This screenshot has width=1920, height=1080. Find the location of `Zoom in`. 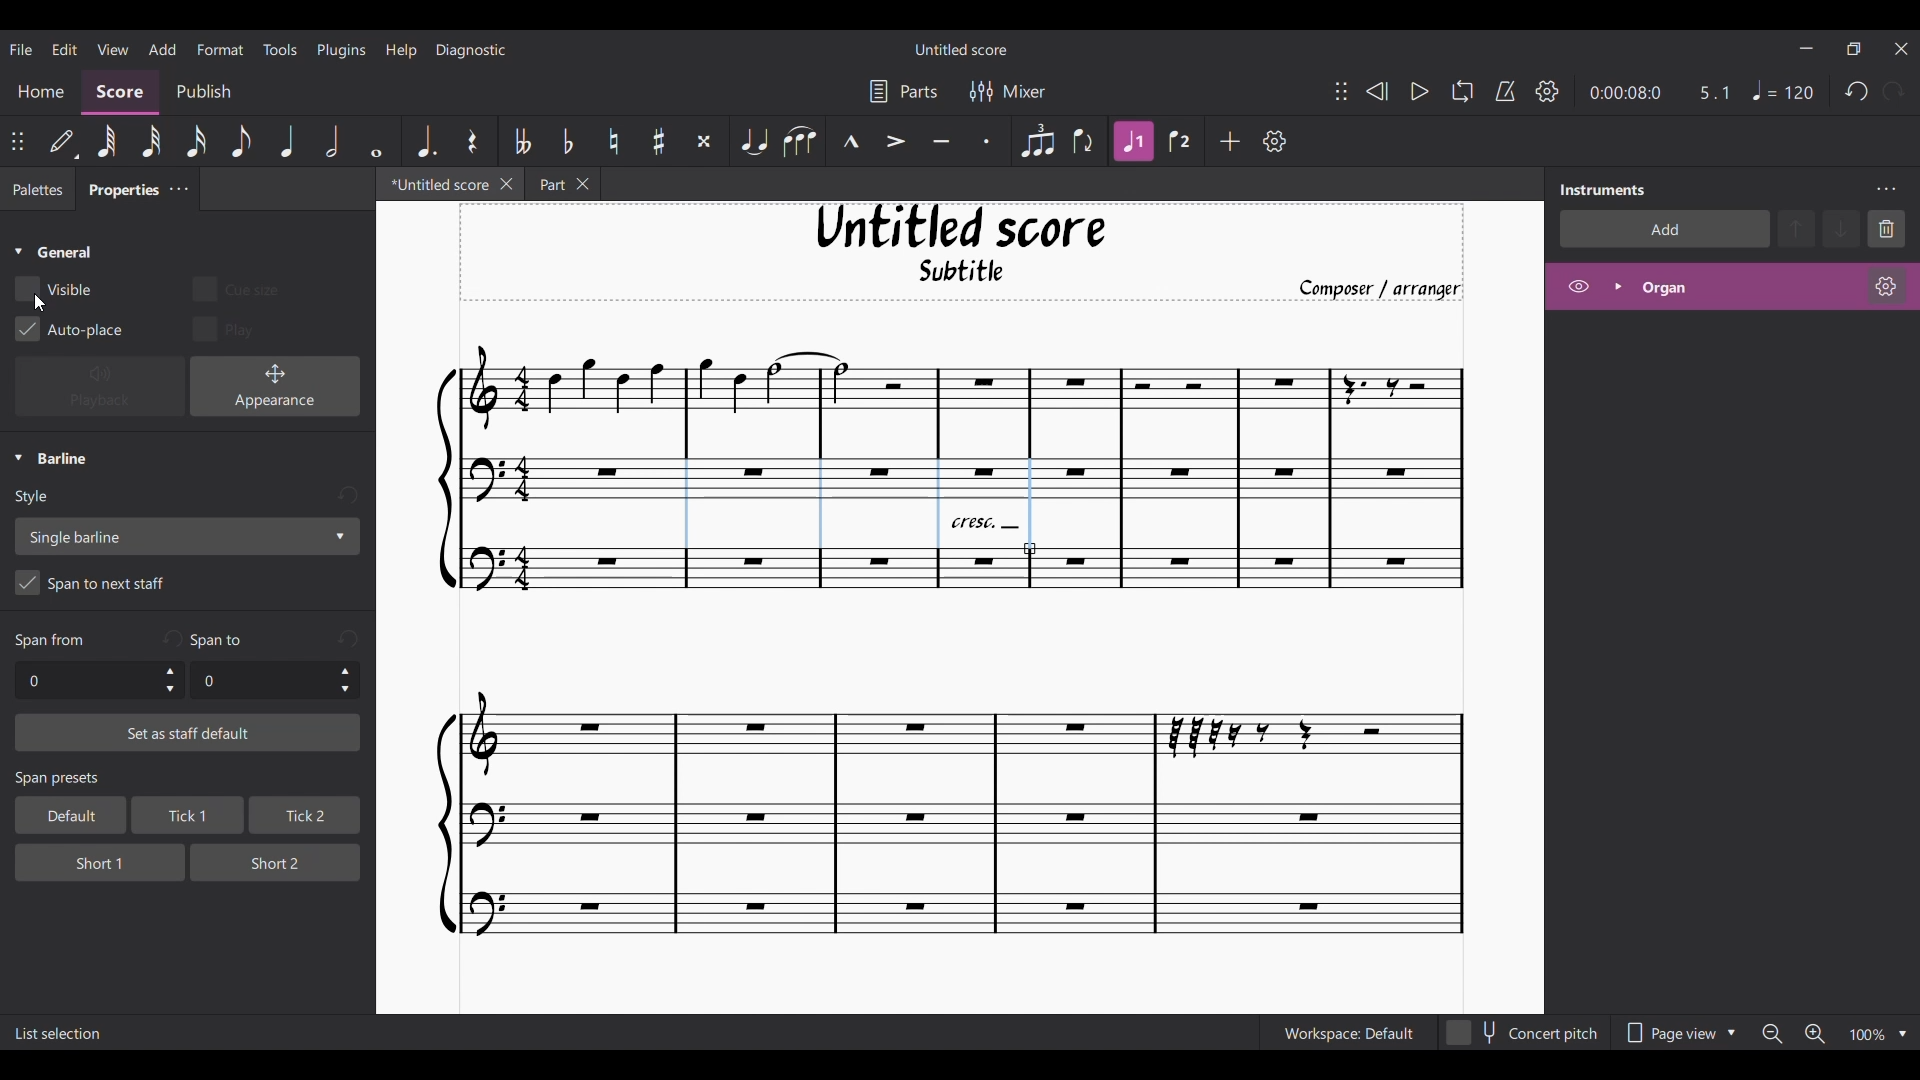

Zoom in is located at coordinates (1814, 1035).